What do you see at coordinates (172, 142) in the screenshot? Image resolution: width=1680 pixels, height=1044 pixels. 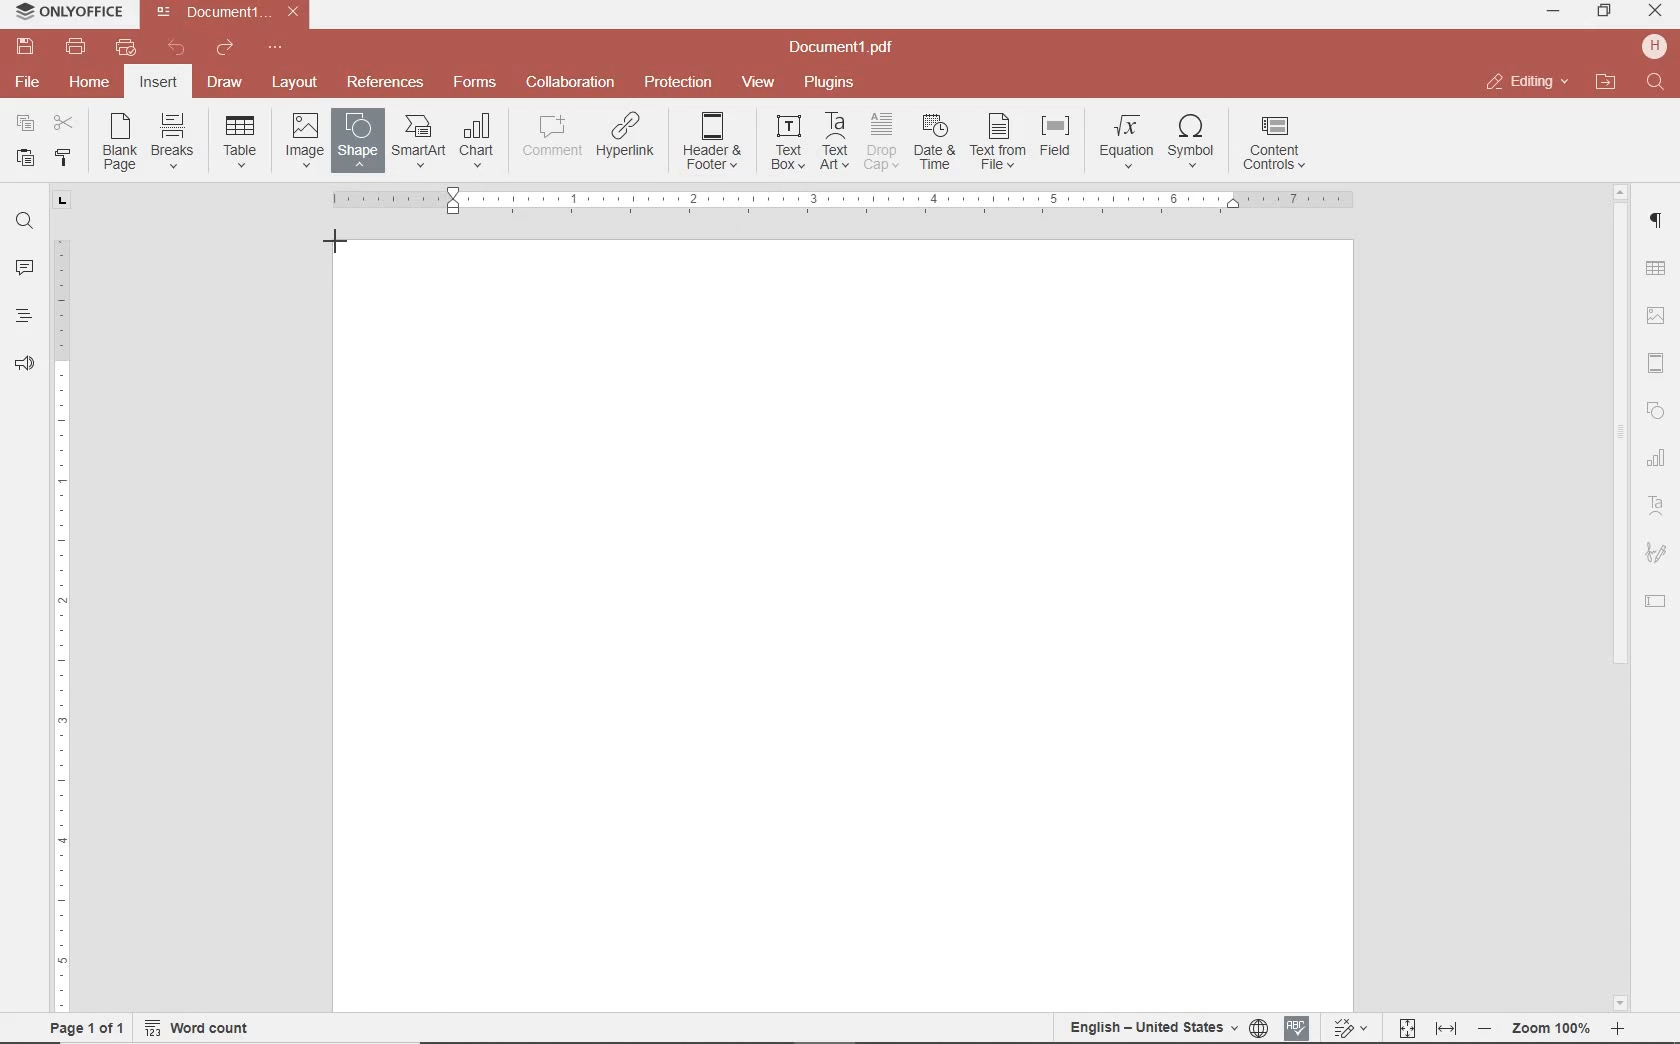 I see `INSERT PAGE OR SECTION BREAK` at bounding box center [172, 142].